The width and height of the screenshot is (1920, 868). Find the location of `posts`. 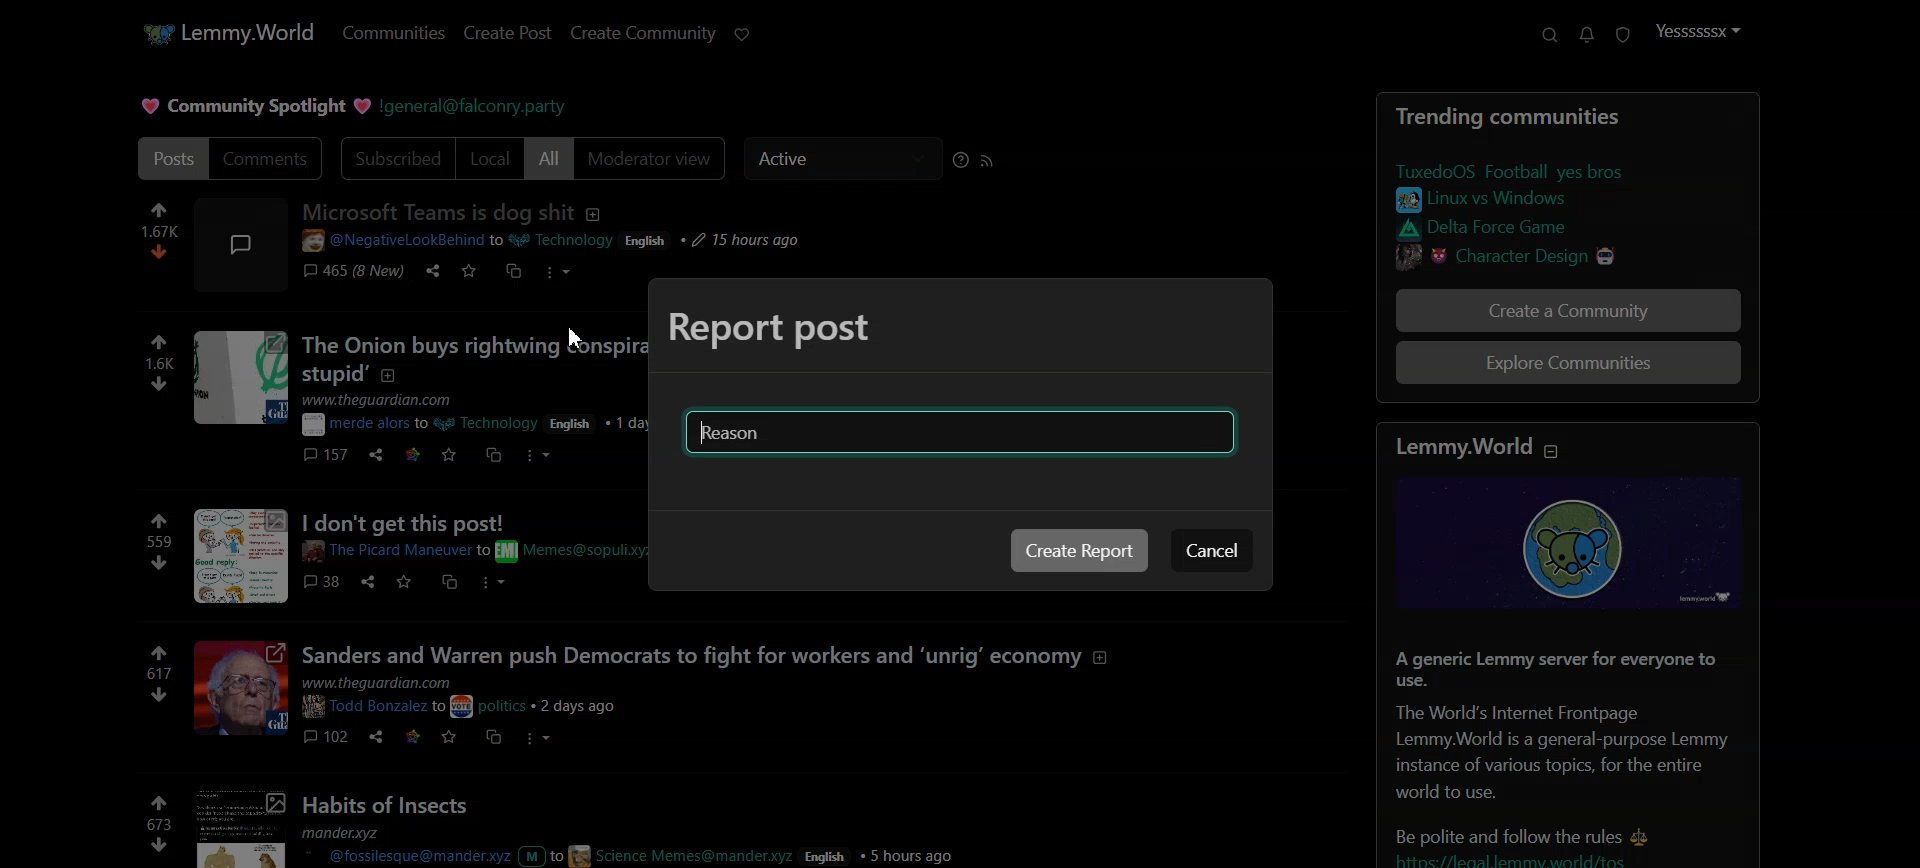

posts is located at coordinates (814, 680).